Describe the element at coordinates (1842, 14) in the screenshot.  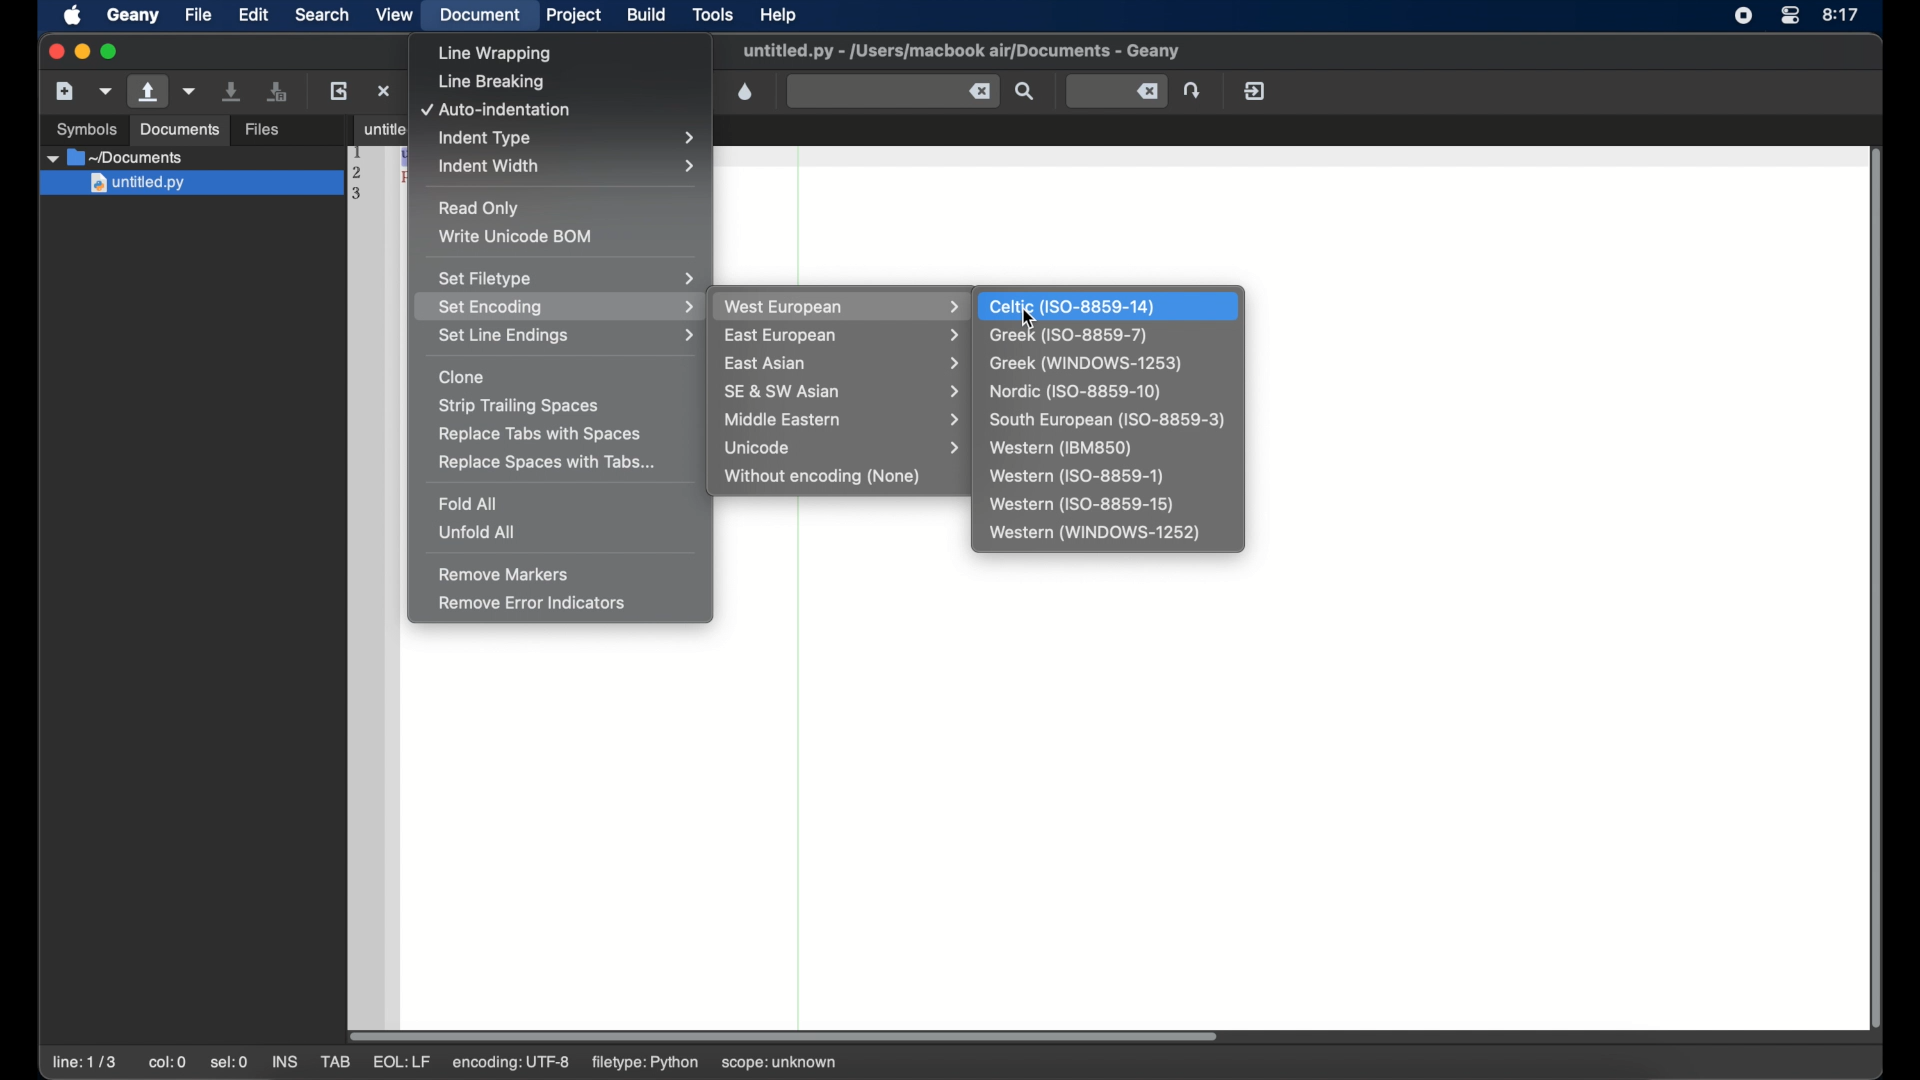
I see `time` at that location.